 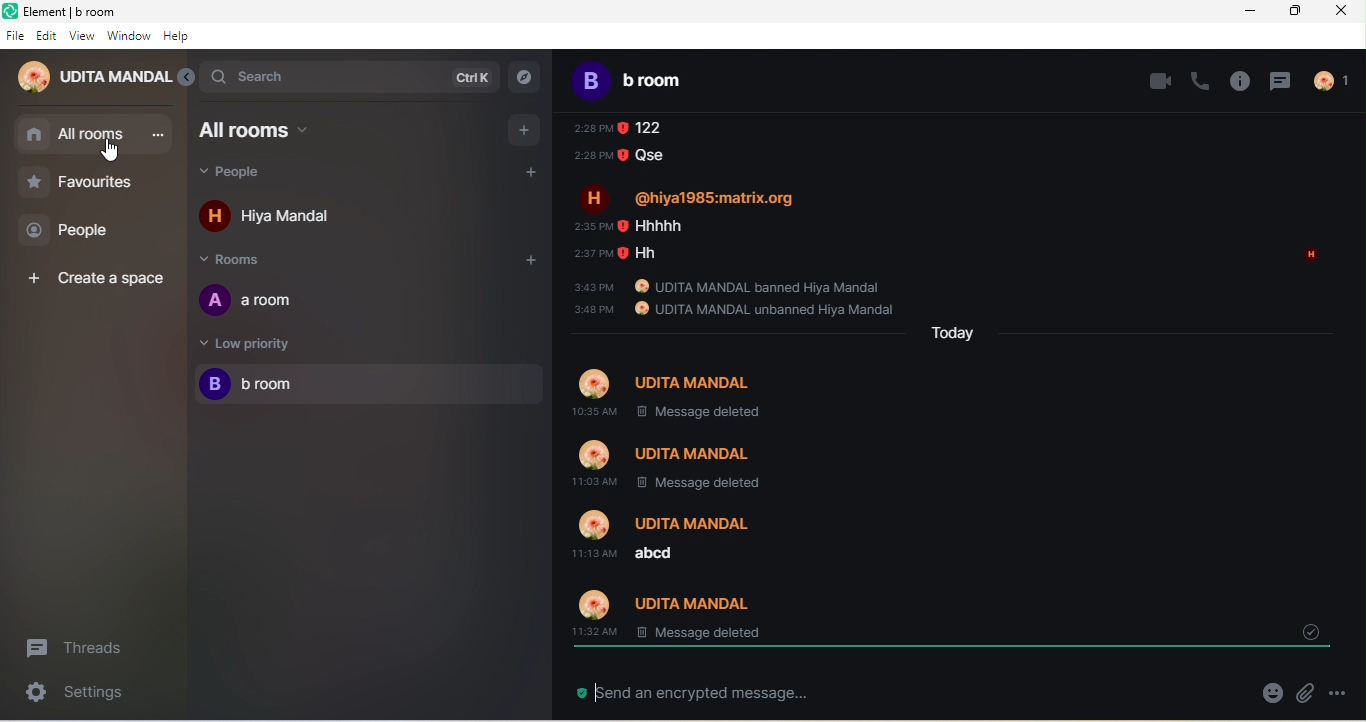 I want to click on add room, so click(x=523, y=129).